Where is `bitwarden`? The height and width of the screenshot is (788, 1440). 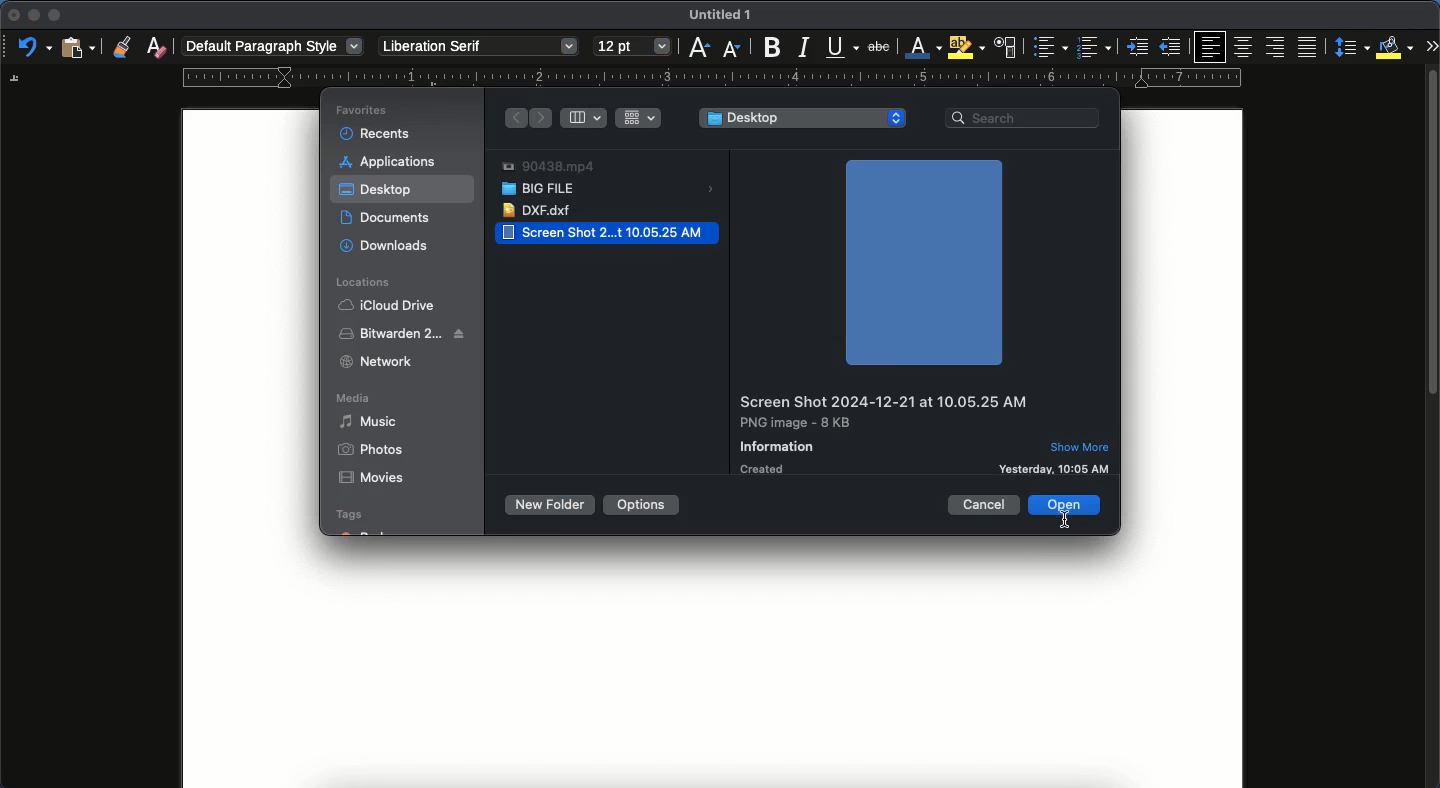 bitwarden is located at coordinates (404, 332).